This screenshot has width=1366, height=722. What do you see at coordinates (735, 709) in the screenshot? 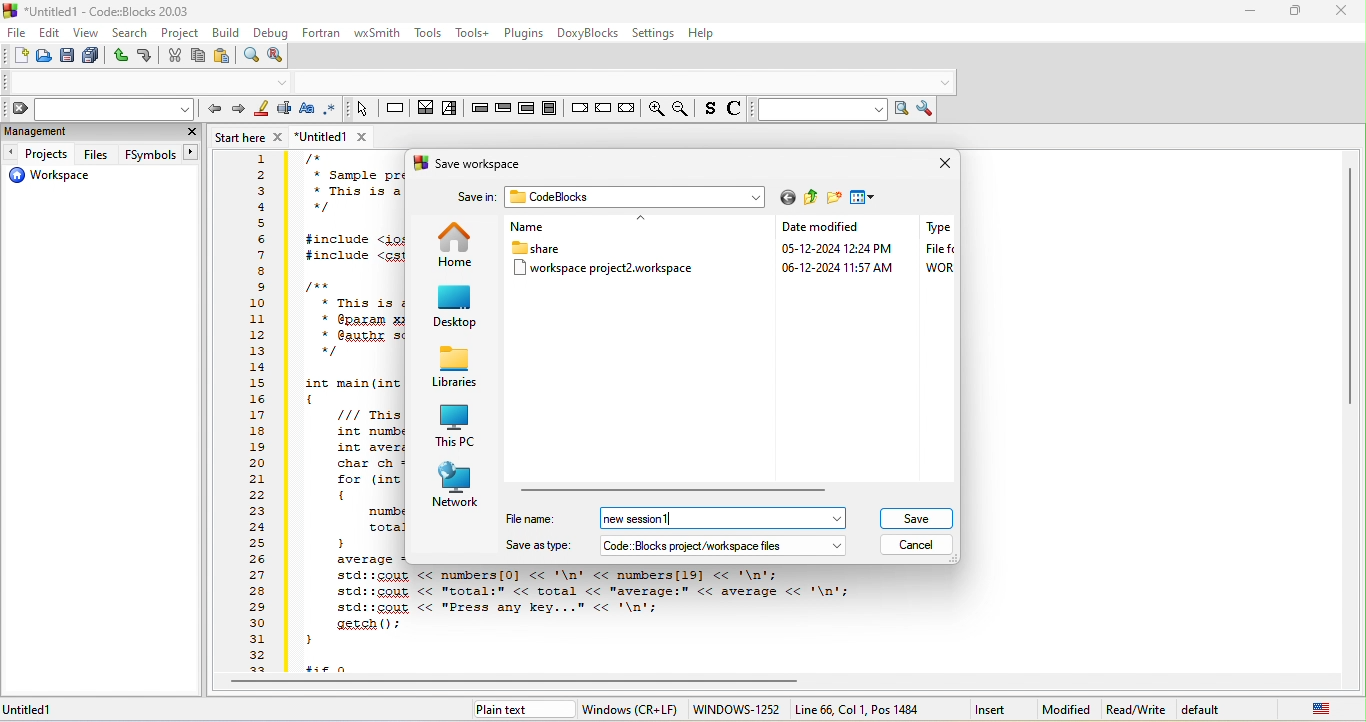
I see `windows-1252` at bounding box center [735, 709].